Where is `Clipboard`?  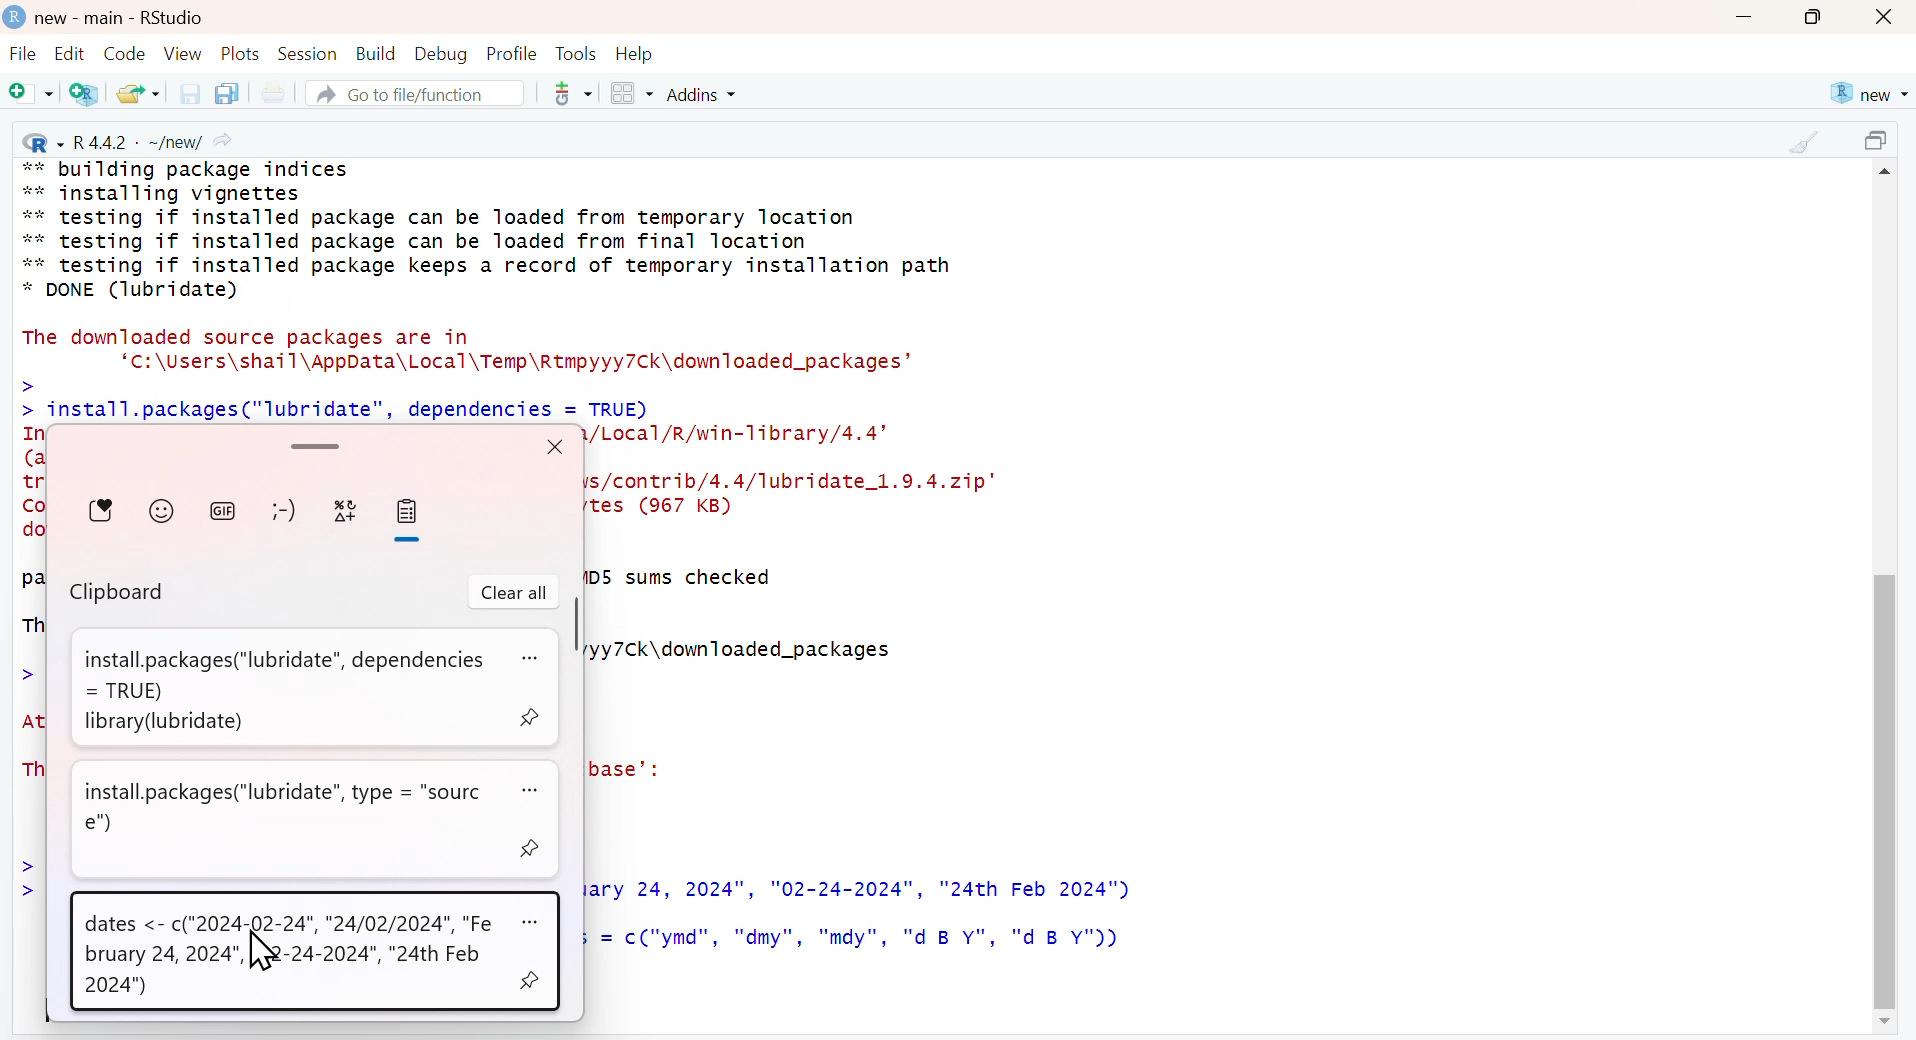
Clipboard is located at coordinates (119, 594).